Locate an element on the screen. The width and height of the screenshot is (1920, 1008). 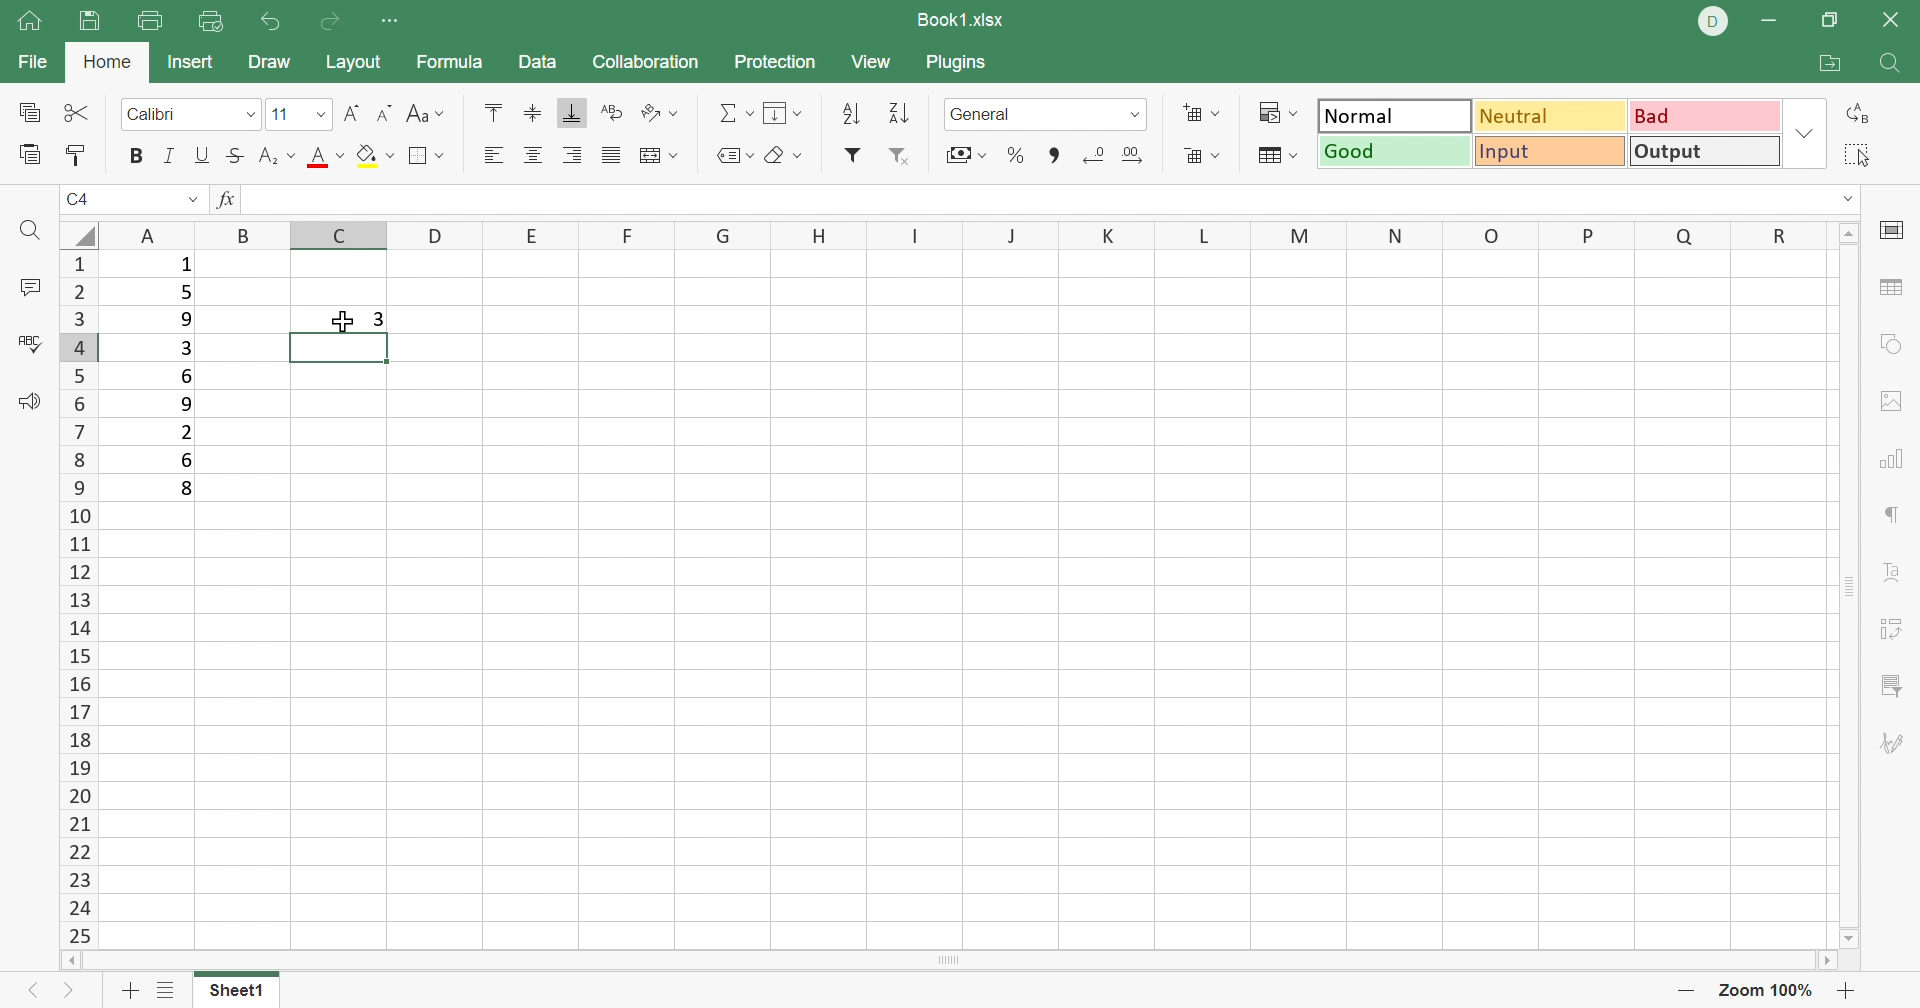
Delete cells is located at coordinates (1201, 156).